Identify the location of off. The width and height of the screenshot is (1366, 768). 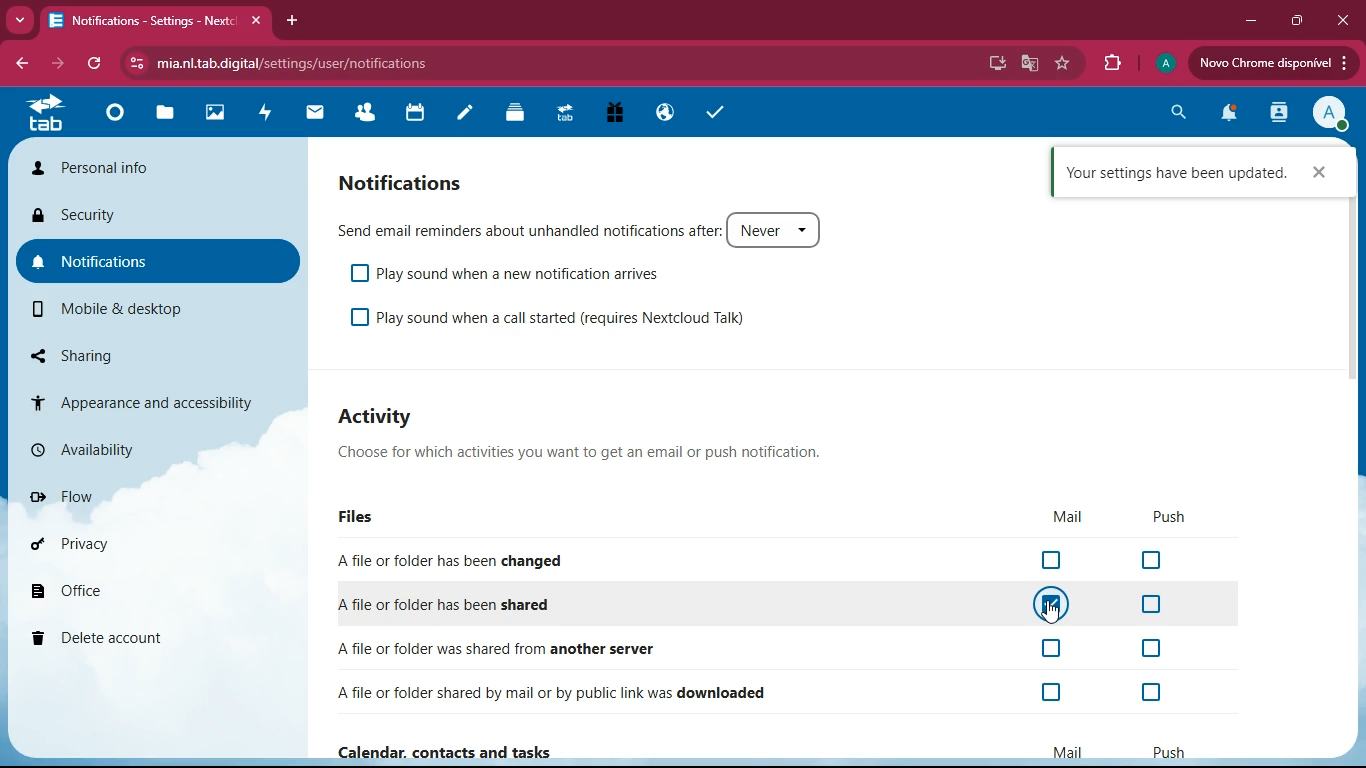
(1059, 648).